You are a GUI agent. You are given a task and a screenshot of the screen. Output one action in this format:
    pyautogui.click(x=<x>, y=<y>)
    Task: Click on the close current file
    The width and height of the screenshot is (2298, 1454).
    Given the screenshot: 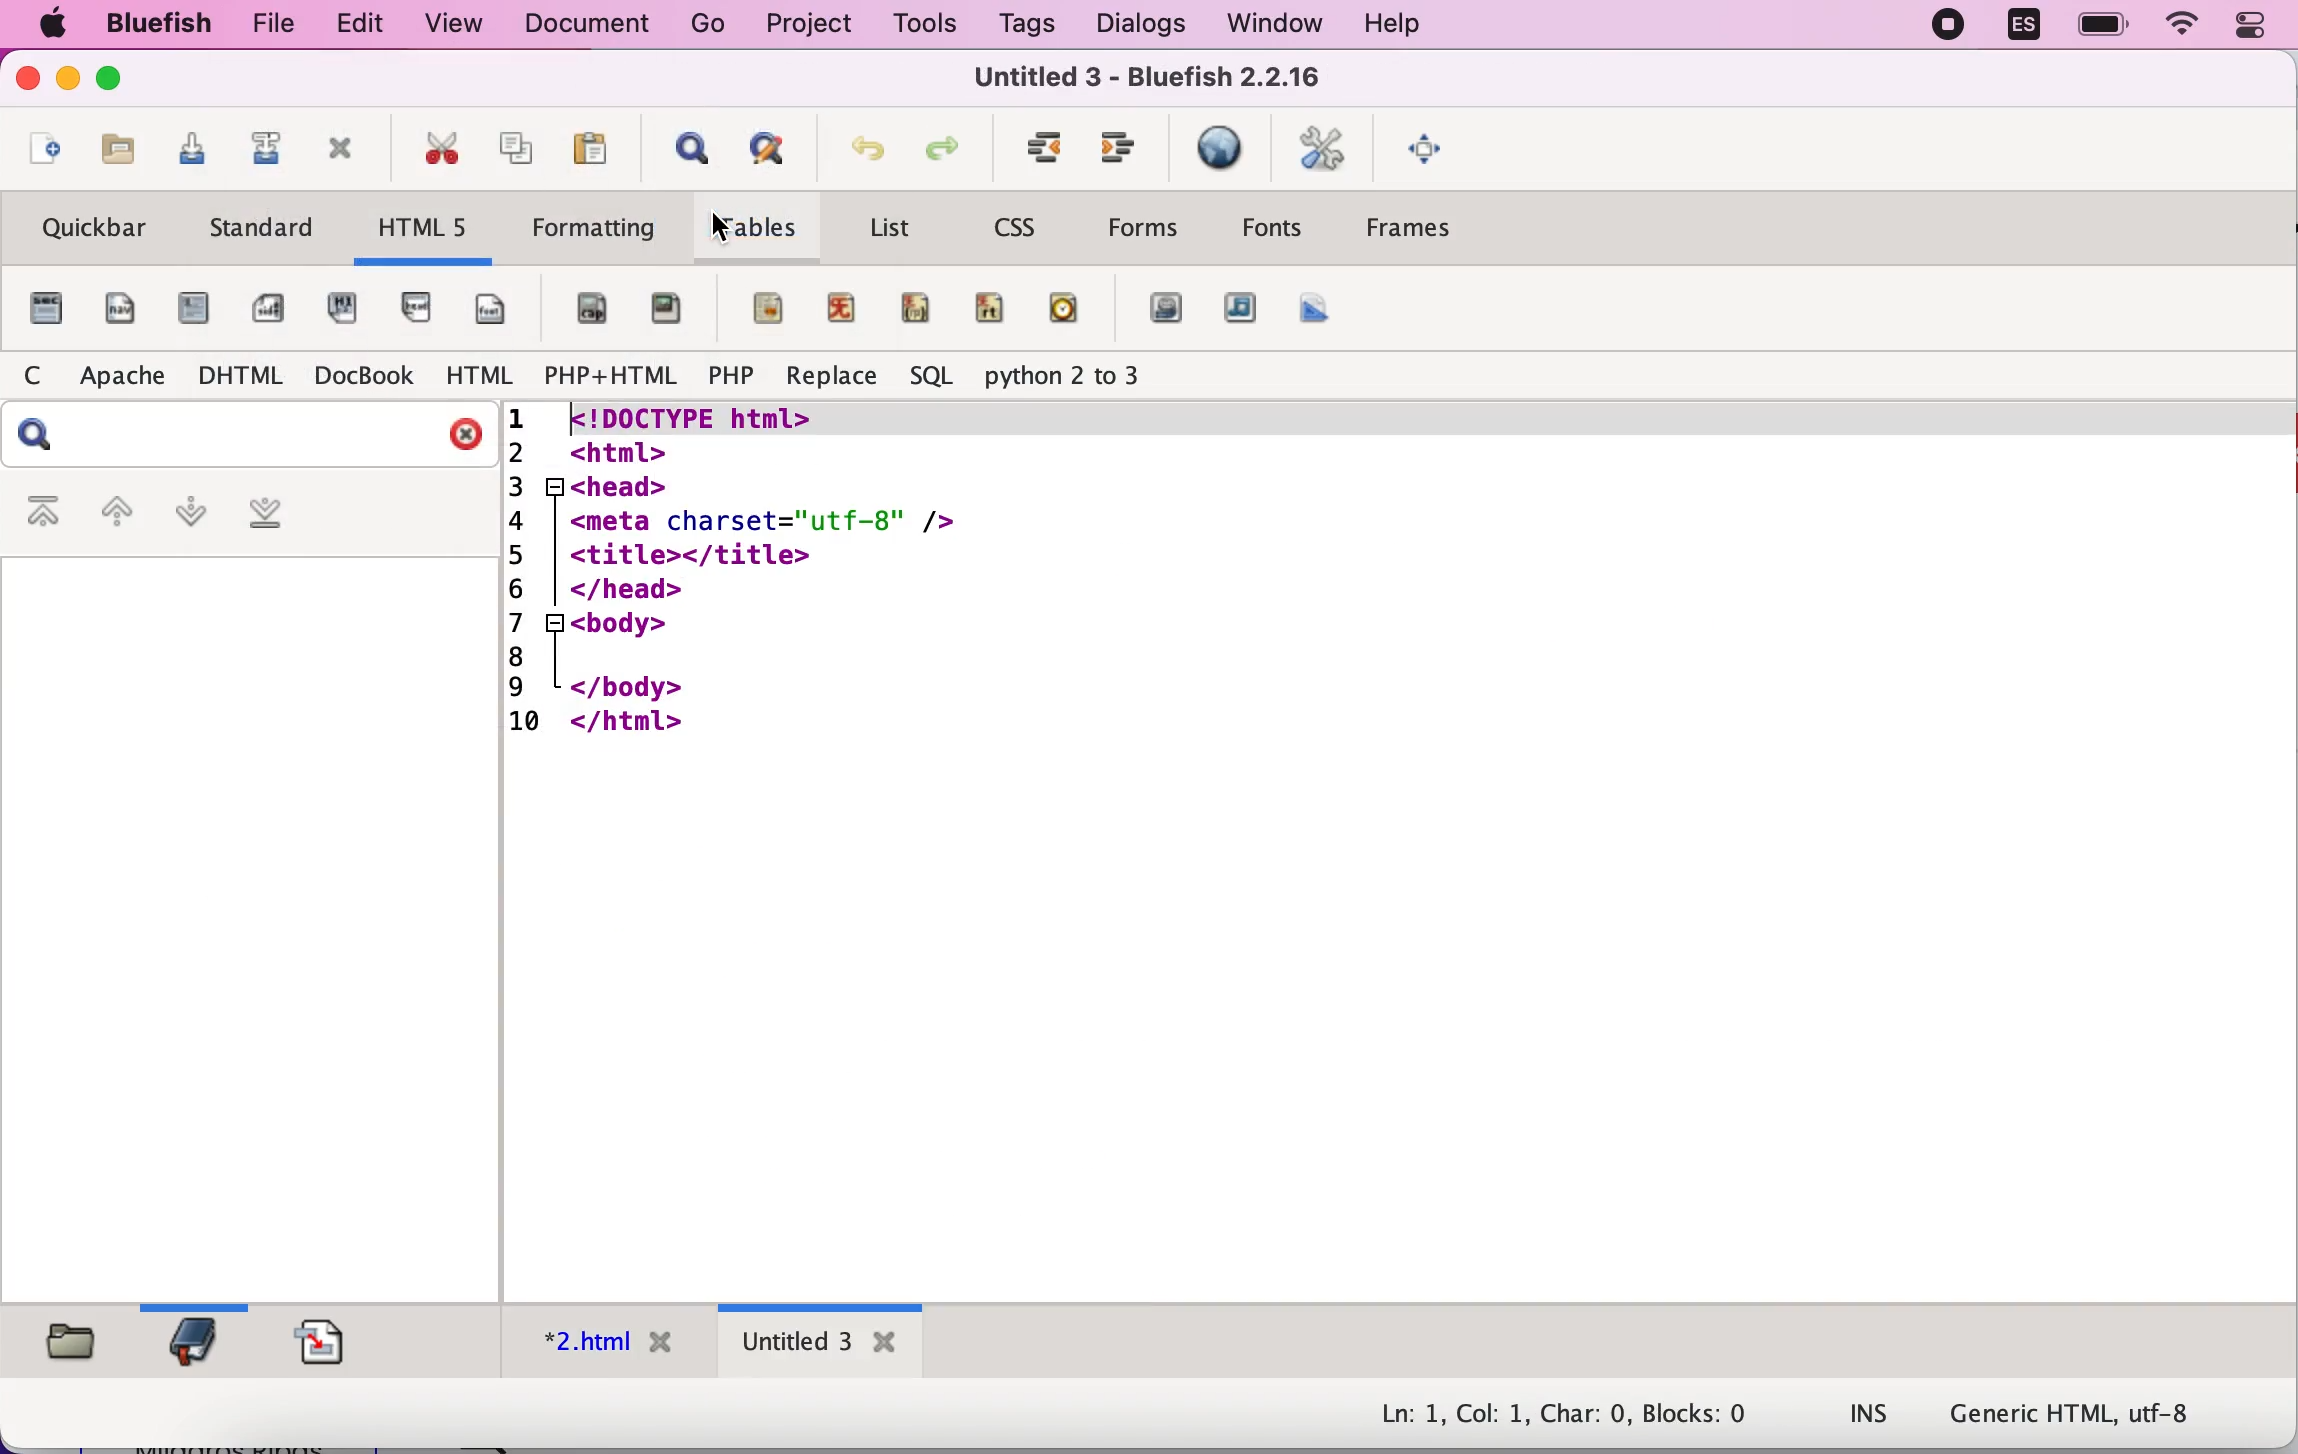 What is the action you would take?
    pyautogui.click(x=338, y=152)
    